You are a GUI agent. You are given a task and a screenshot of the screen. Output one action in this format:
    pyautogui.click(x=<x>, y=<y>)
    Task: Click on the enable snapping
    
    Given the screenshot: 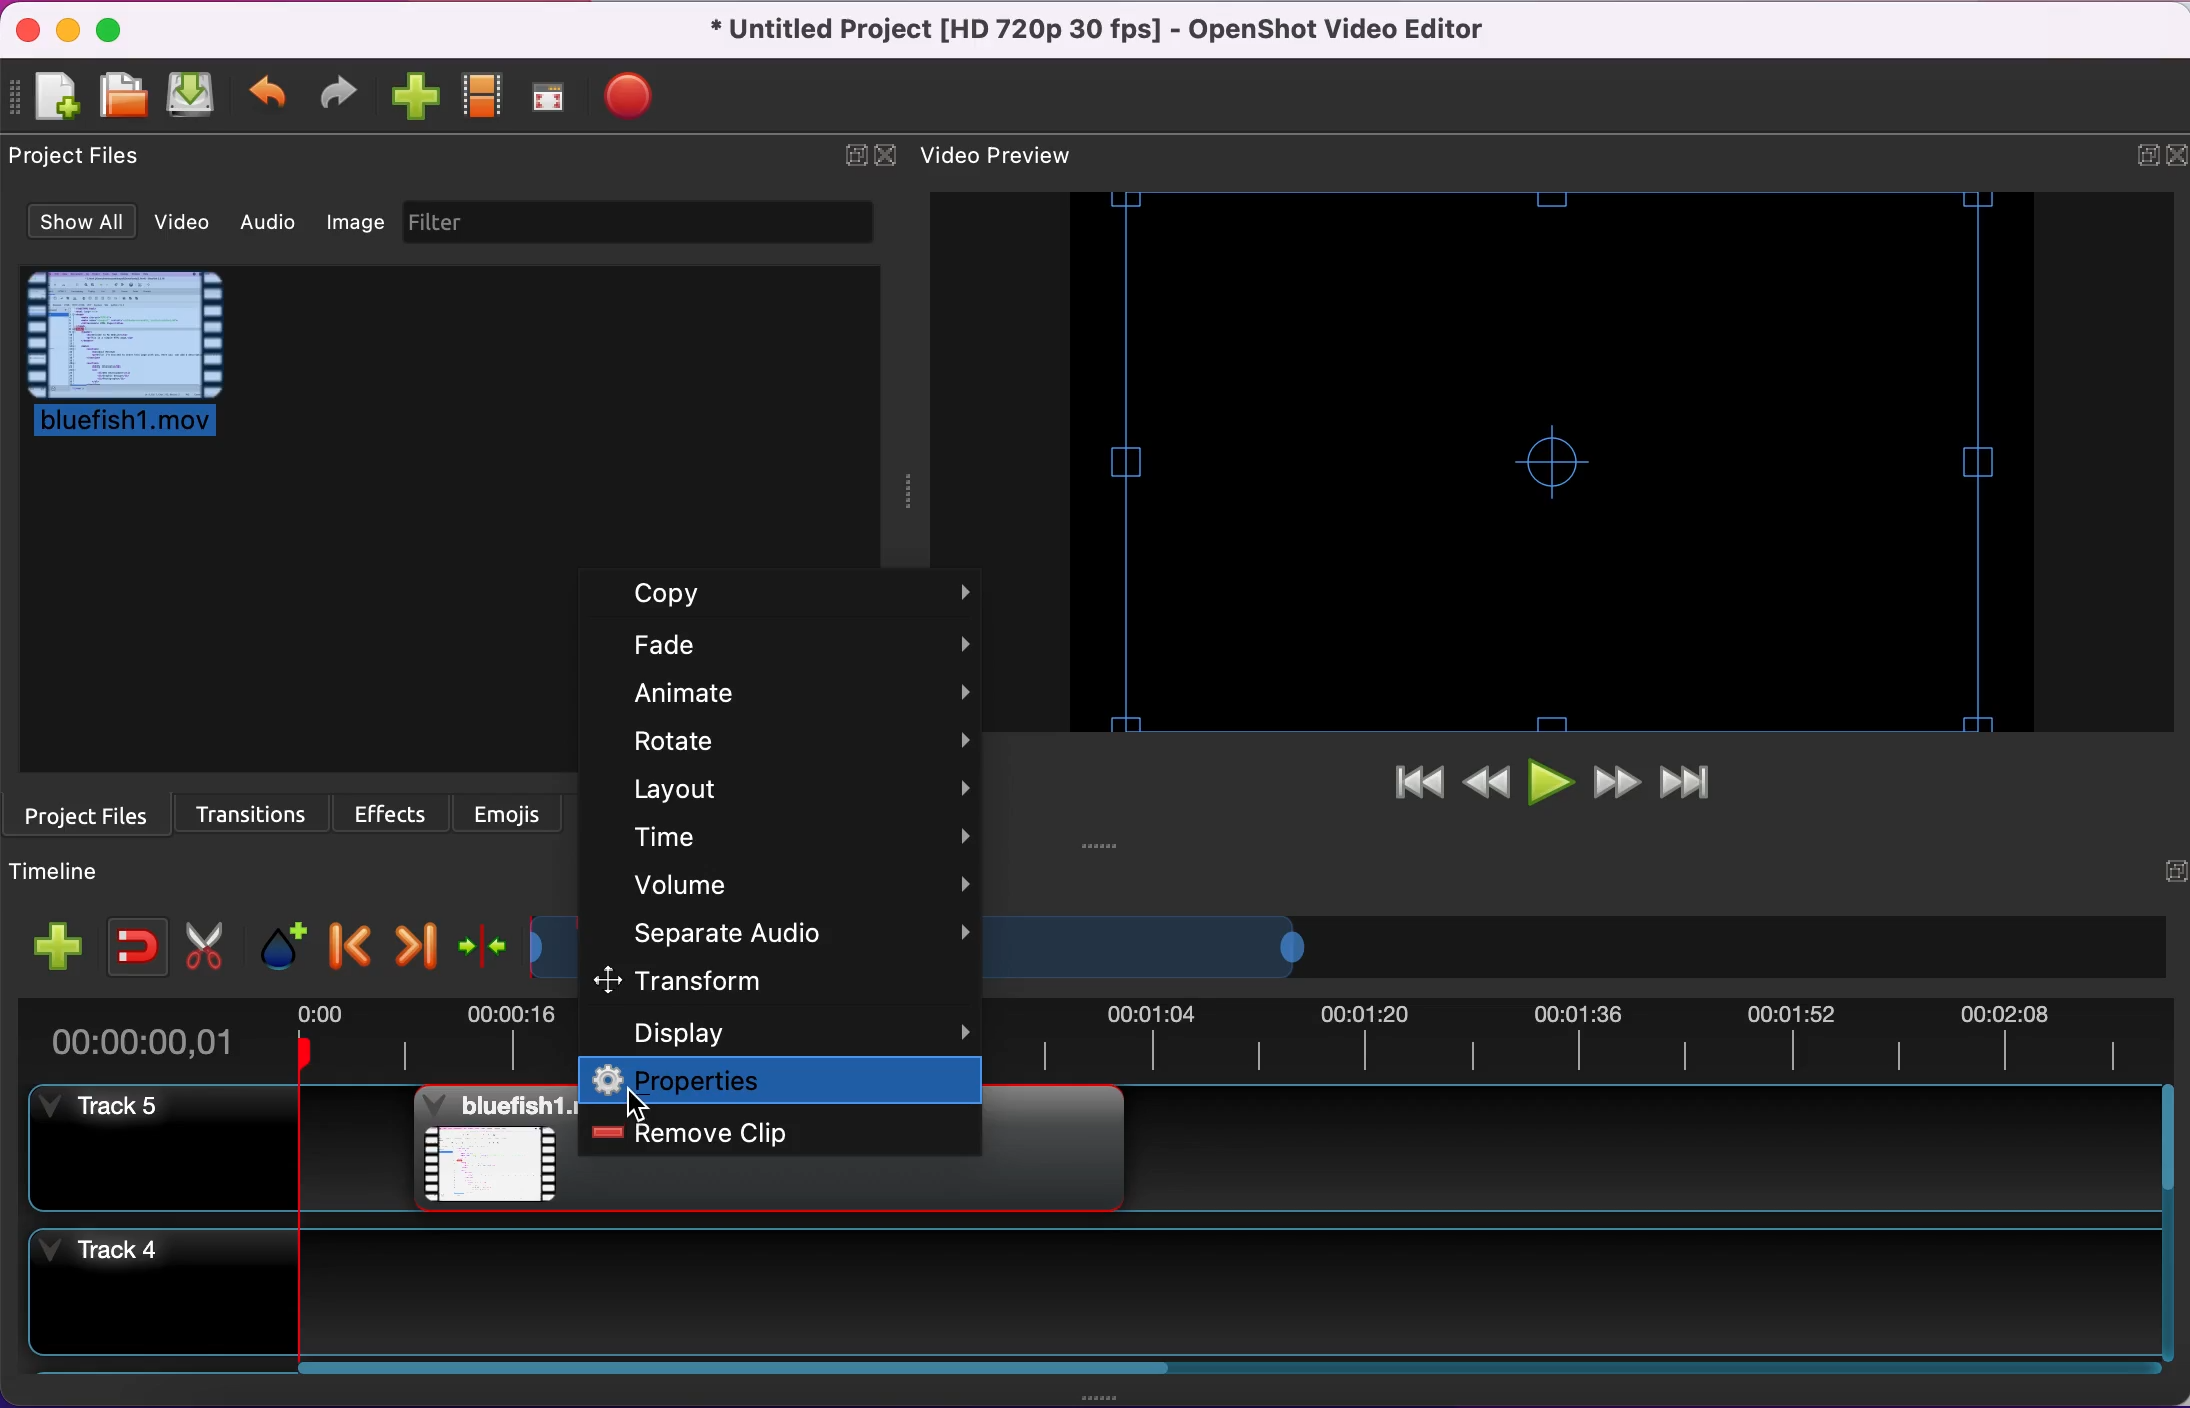 What is the action you would take?
    pyautogui.click(x=137, y=947)
    